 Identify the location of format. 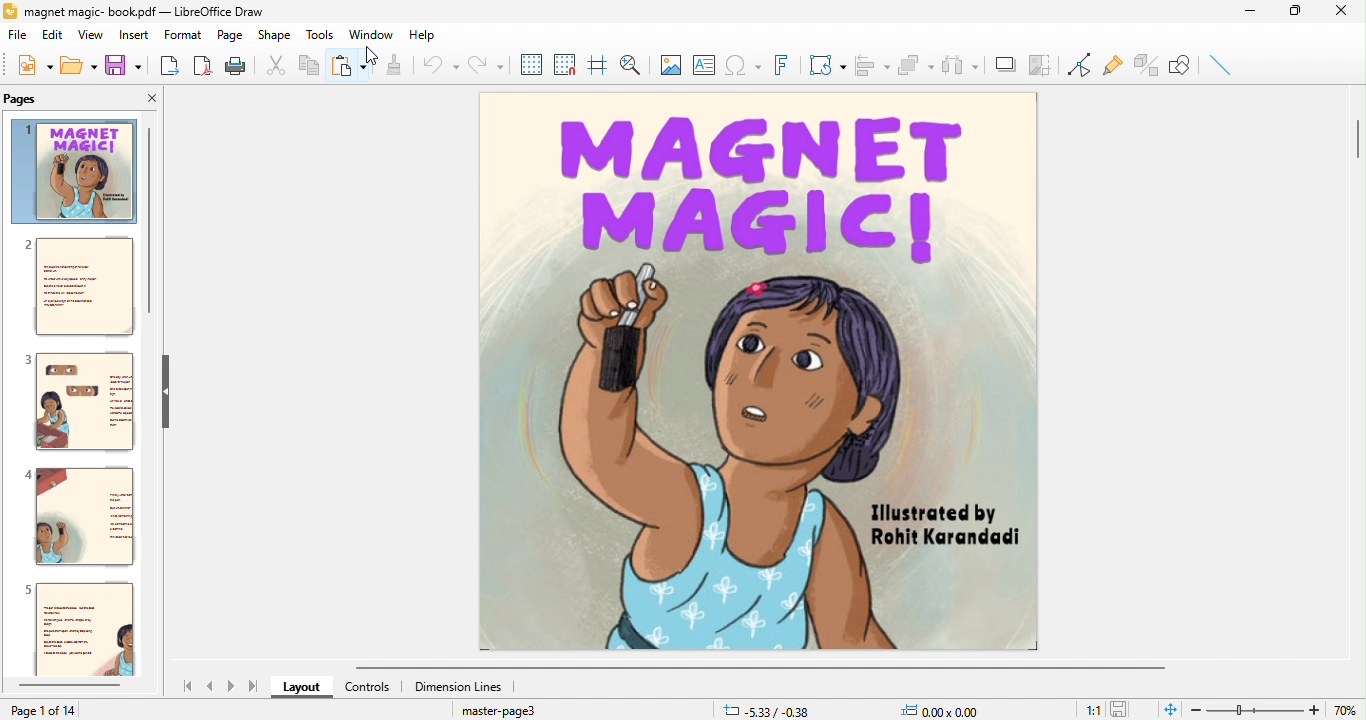
(185, 37).